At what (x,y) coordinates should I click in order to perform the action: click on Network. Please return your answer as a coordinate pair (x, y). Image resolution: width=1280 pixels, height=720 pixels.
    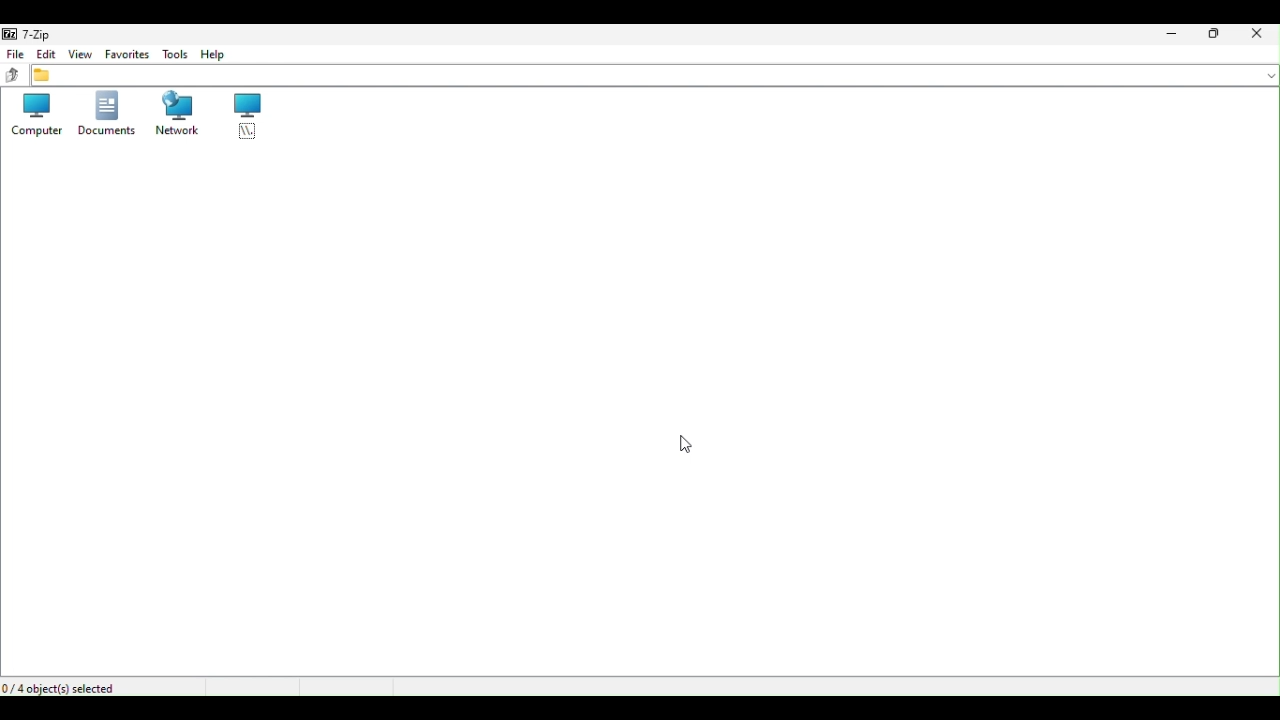
    Looking at the image, I should click on (179, 116).